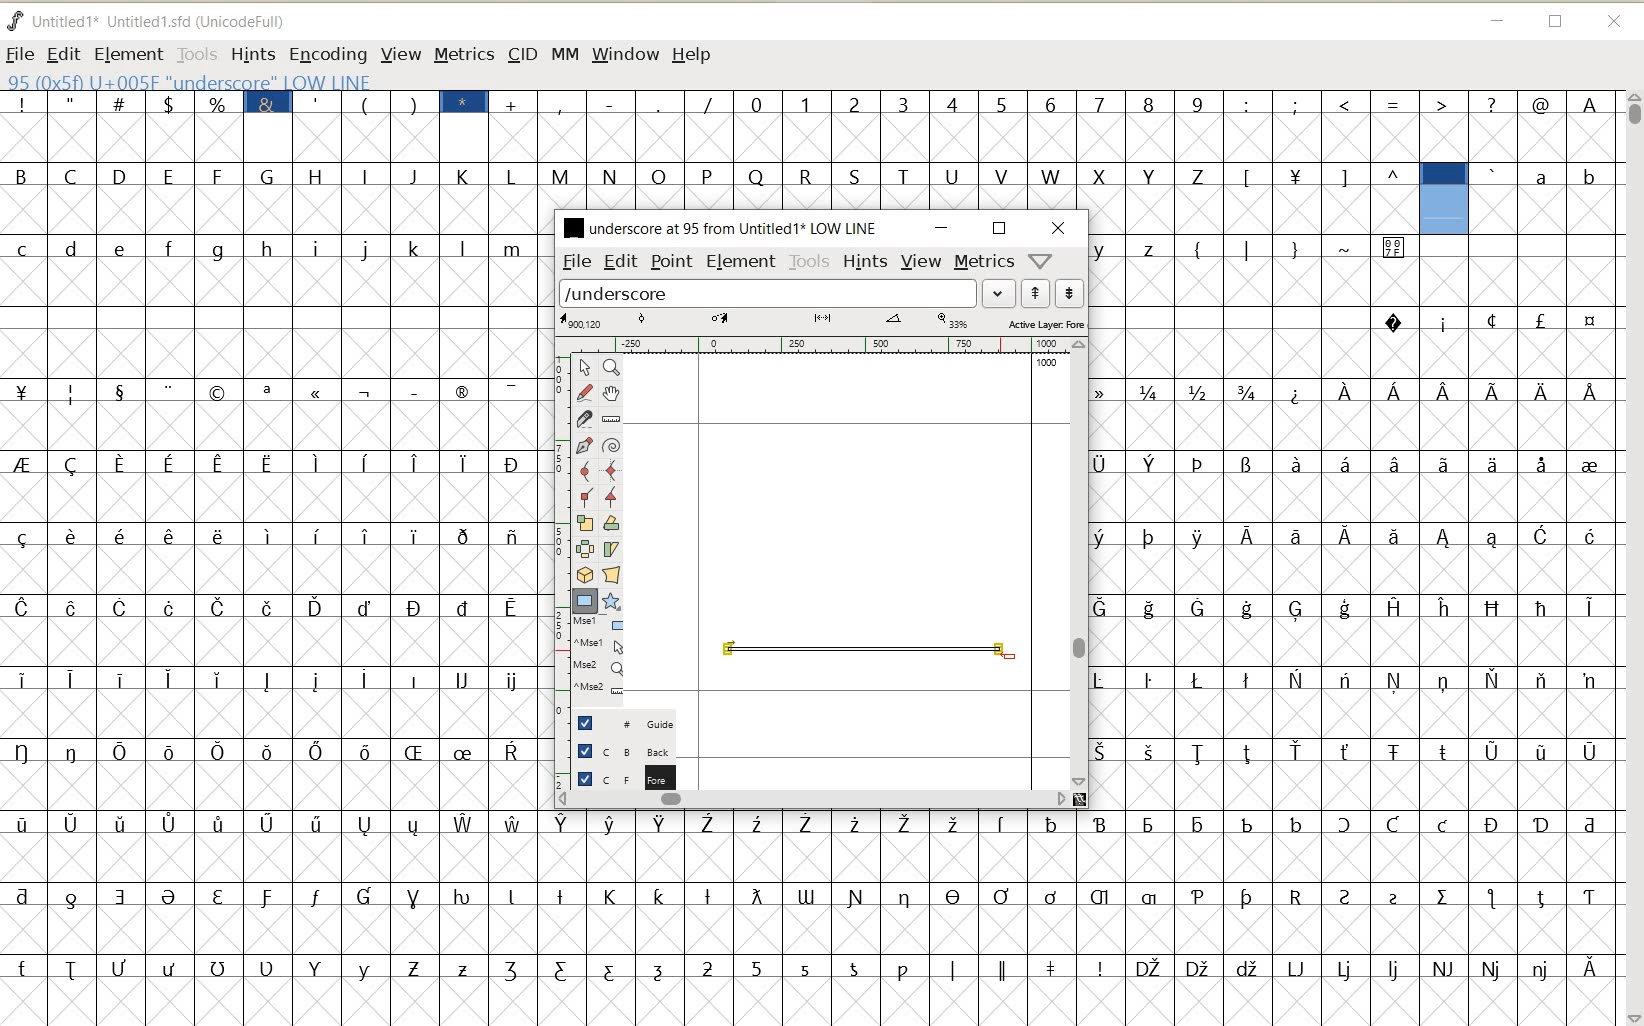 The width and height of the screenshot is (1644, 1026). Describe the element at coordinates (617, 751) in the screenshot. I see `BACKGROUND` at that location.